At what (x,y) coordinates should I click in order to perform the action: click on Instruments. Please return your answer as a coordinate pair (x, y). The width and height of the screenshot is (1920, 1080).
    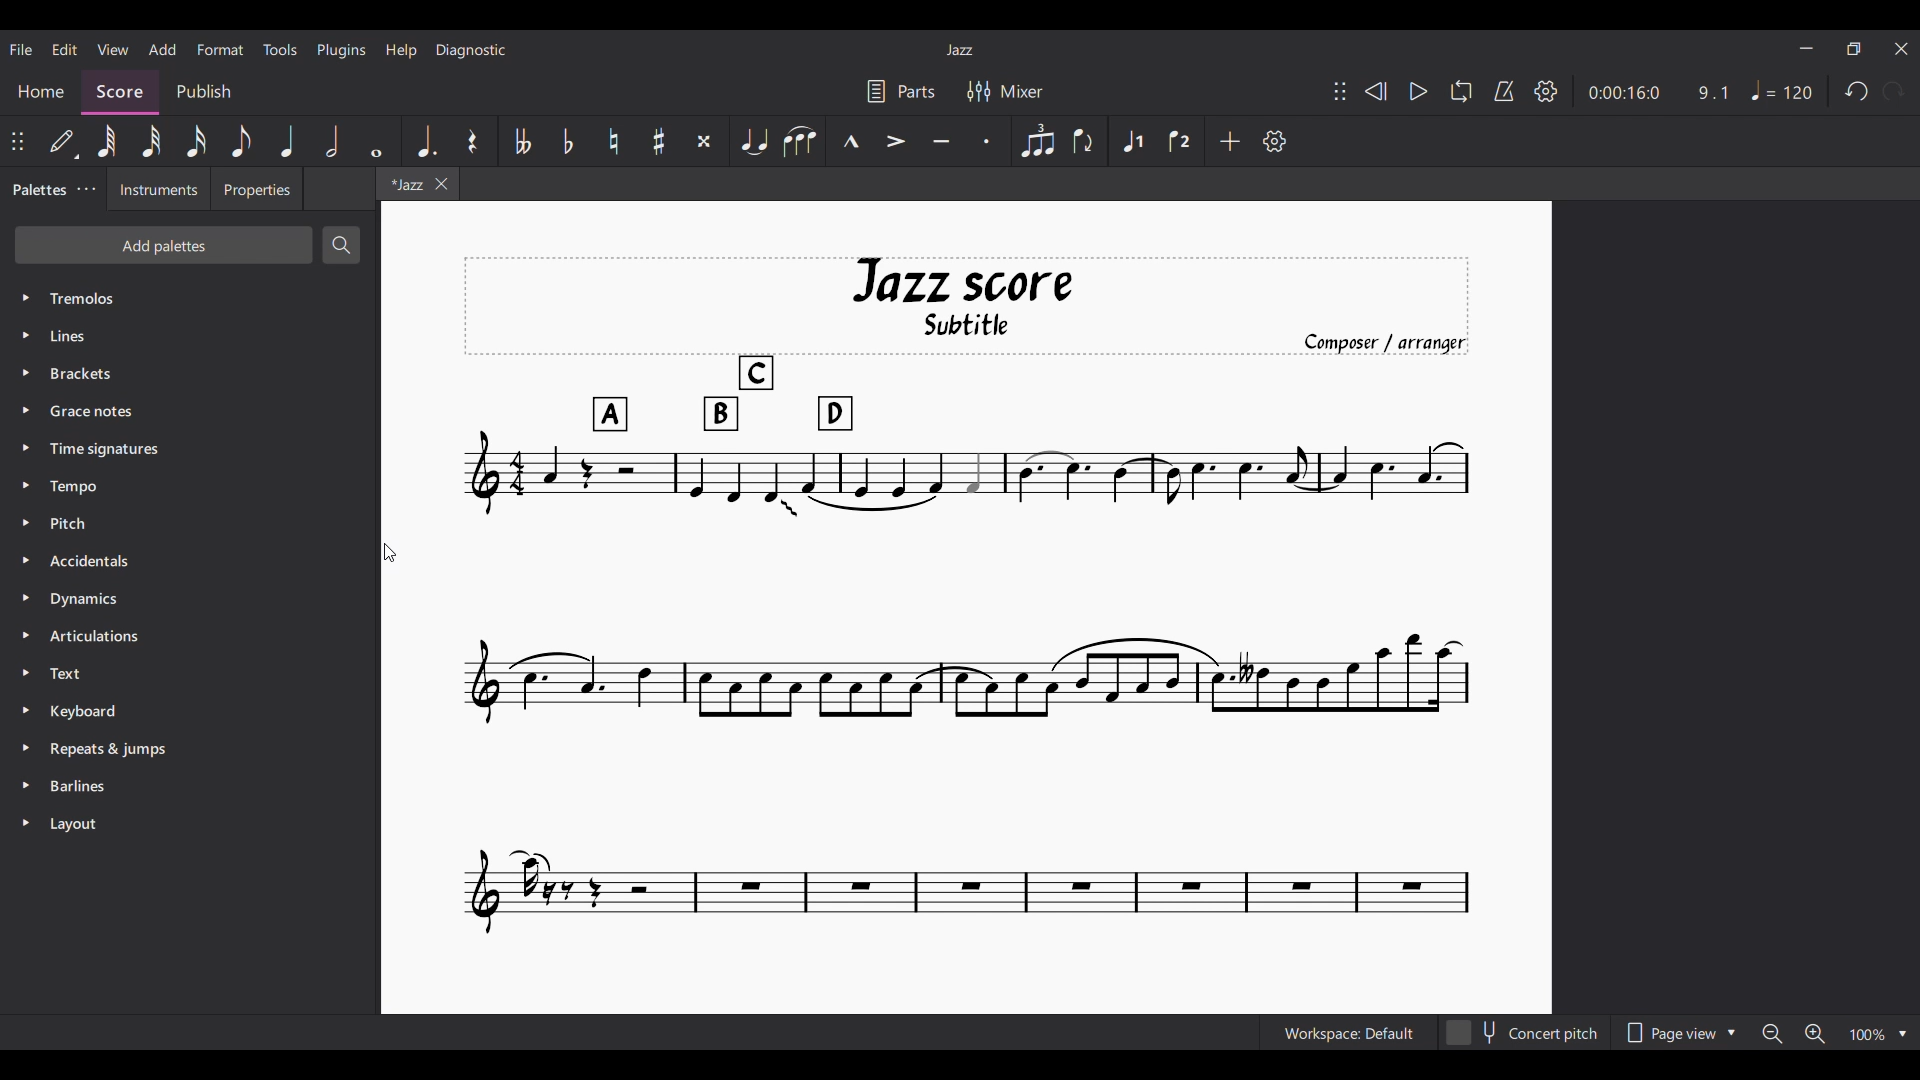
    Looking at the image, I should click on (158, 189).